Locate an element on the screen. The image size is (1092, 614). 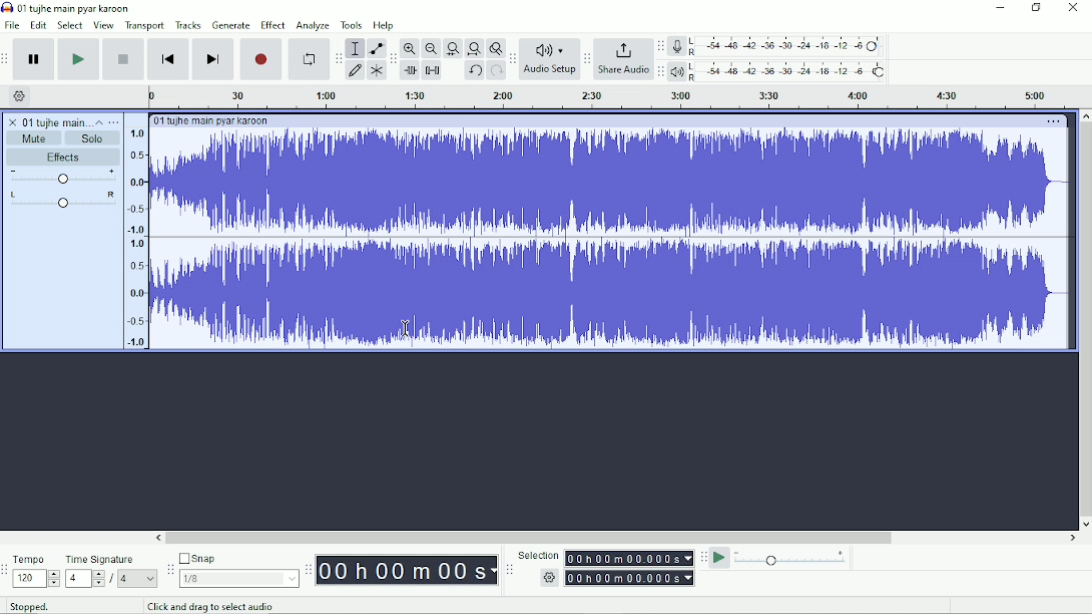
Cursor is located at coordinates (406, 329).